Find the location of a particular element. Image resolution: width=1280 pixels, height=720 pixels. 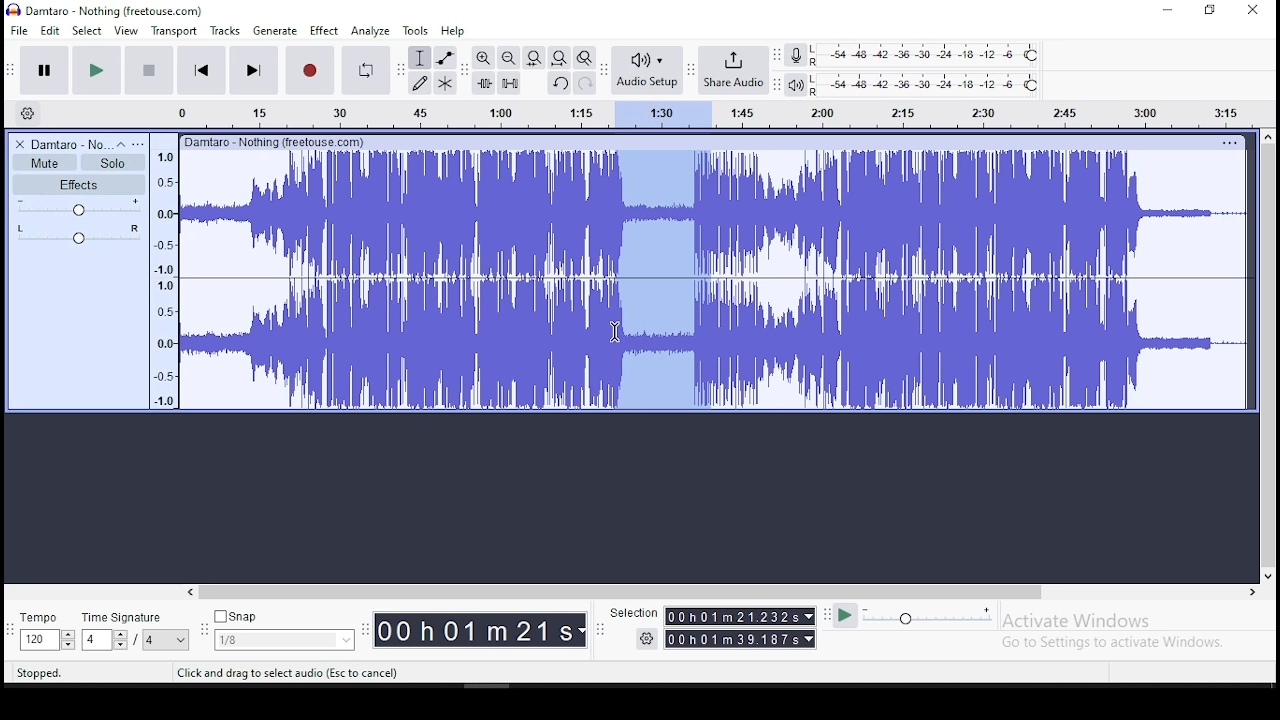

tracks is located at coordinates (227, 31).